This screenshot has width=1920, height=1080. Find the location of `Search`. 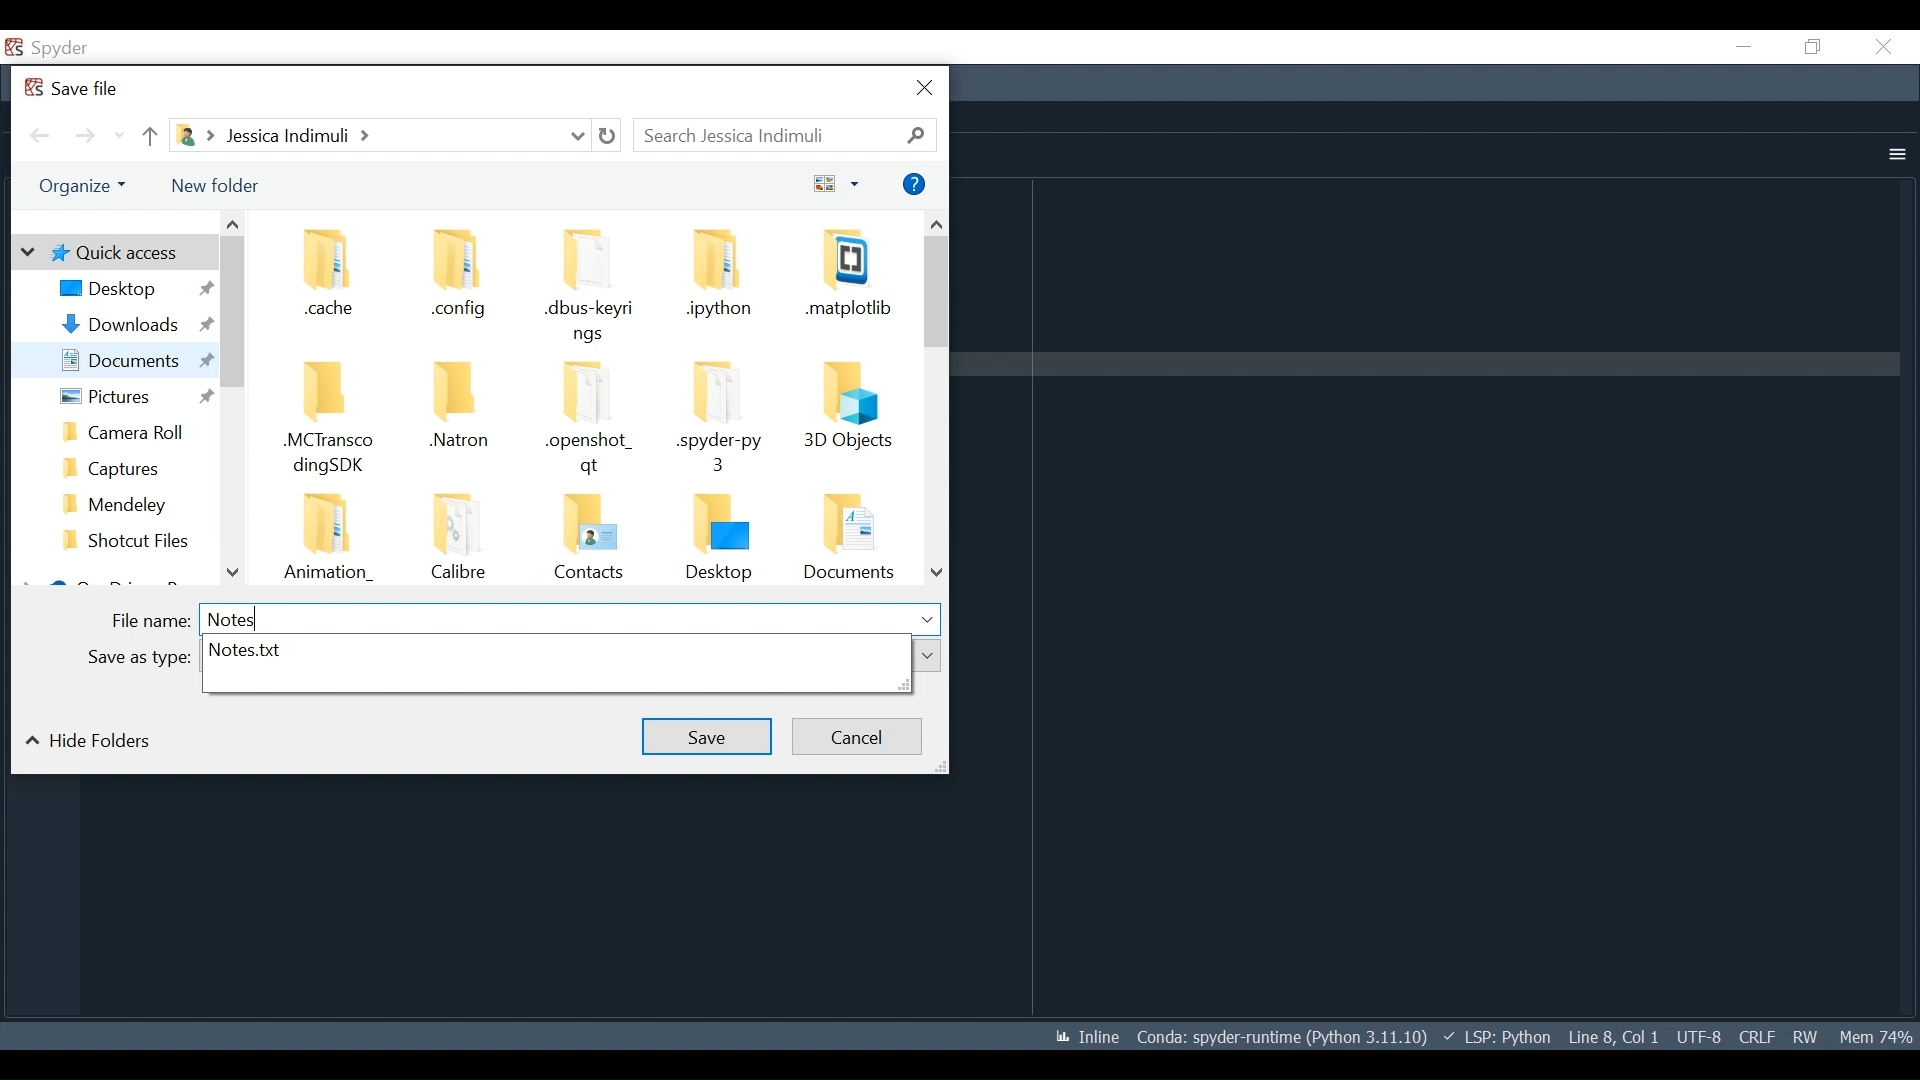

Search is located at coordinates (784, 134).